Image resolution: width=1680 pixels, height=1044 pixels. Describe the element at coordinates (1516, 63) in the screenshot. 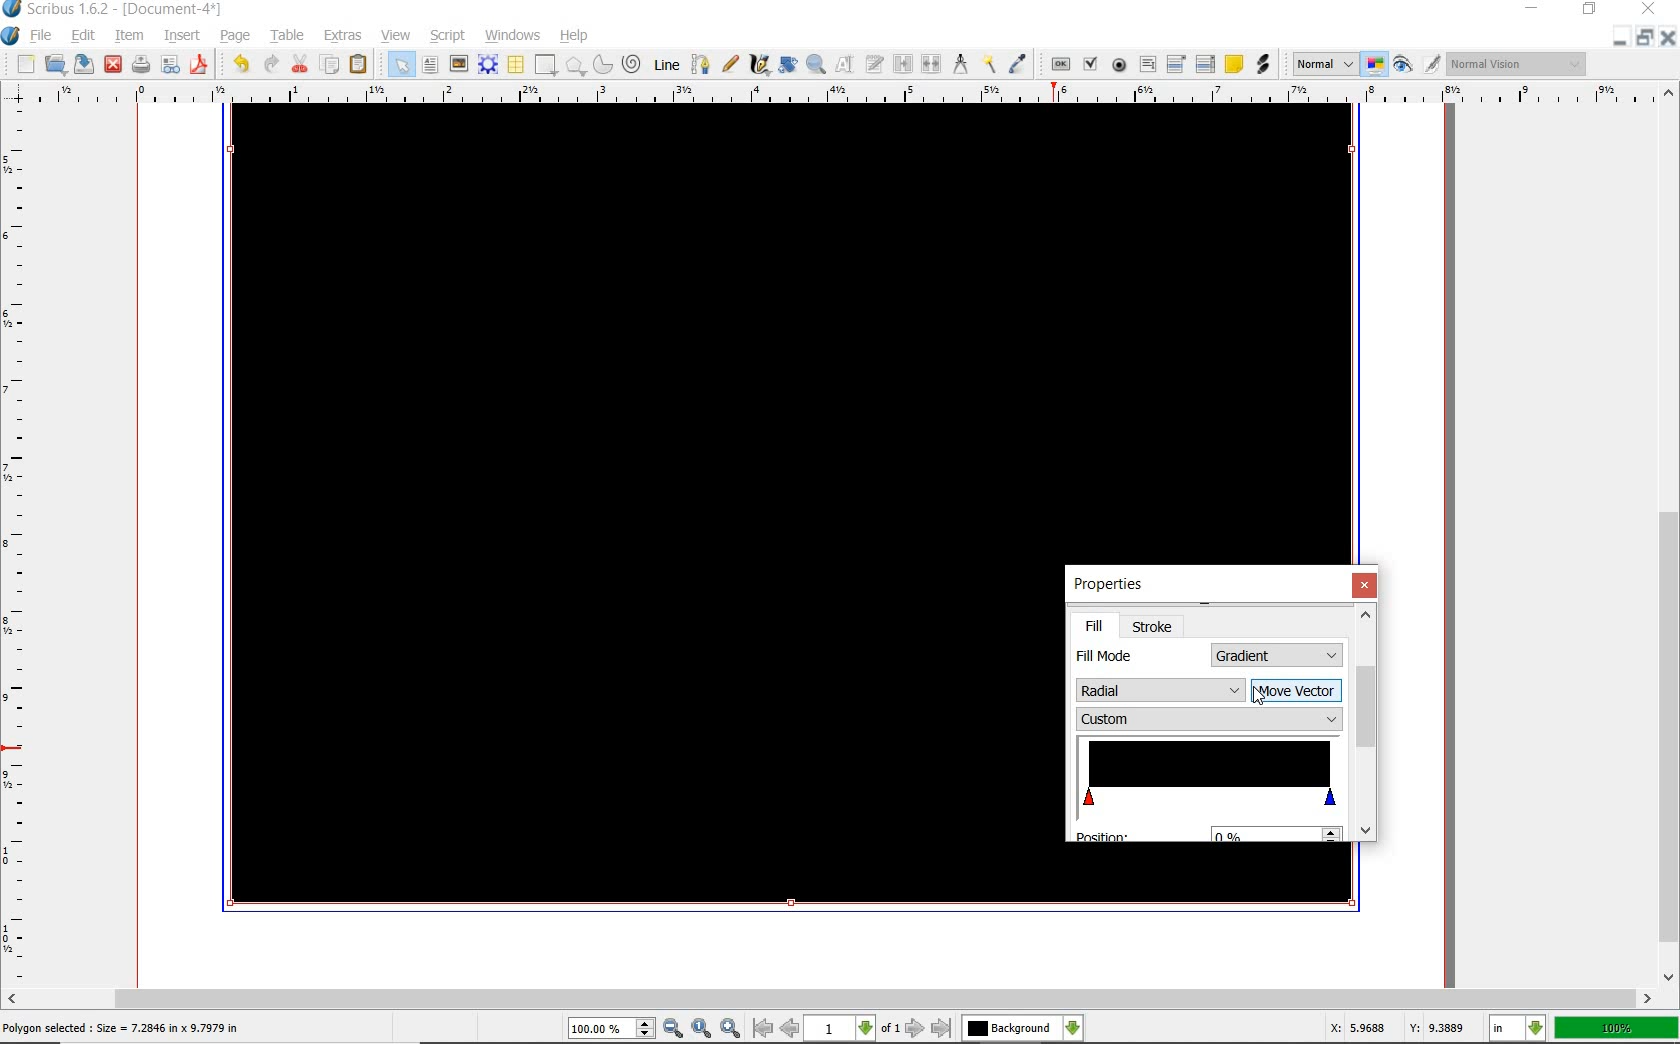

I see `Normal Vision` at that location.